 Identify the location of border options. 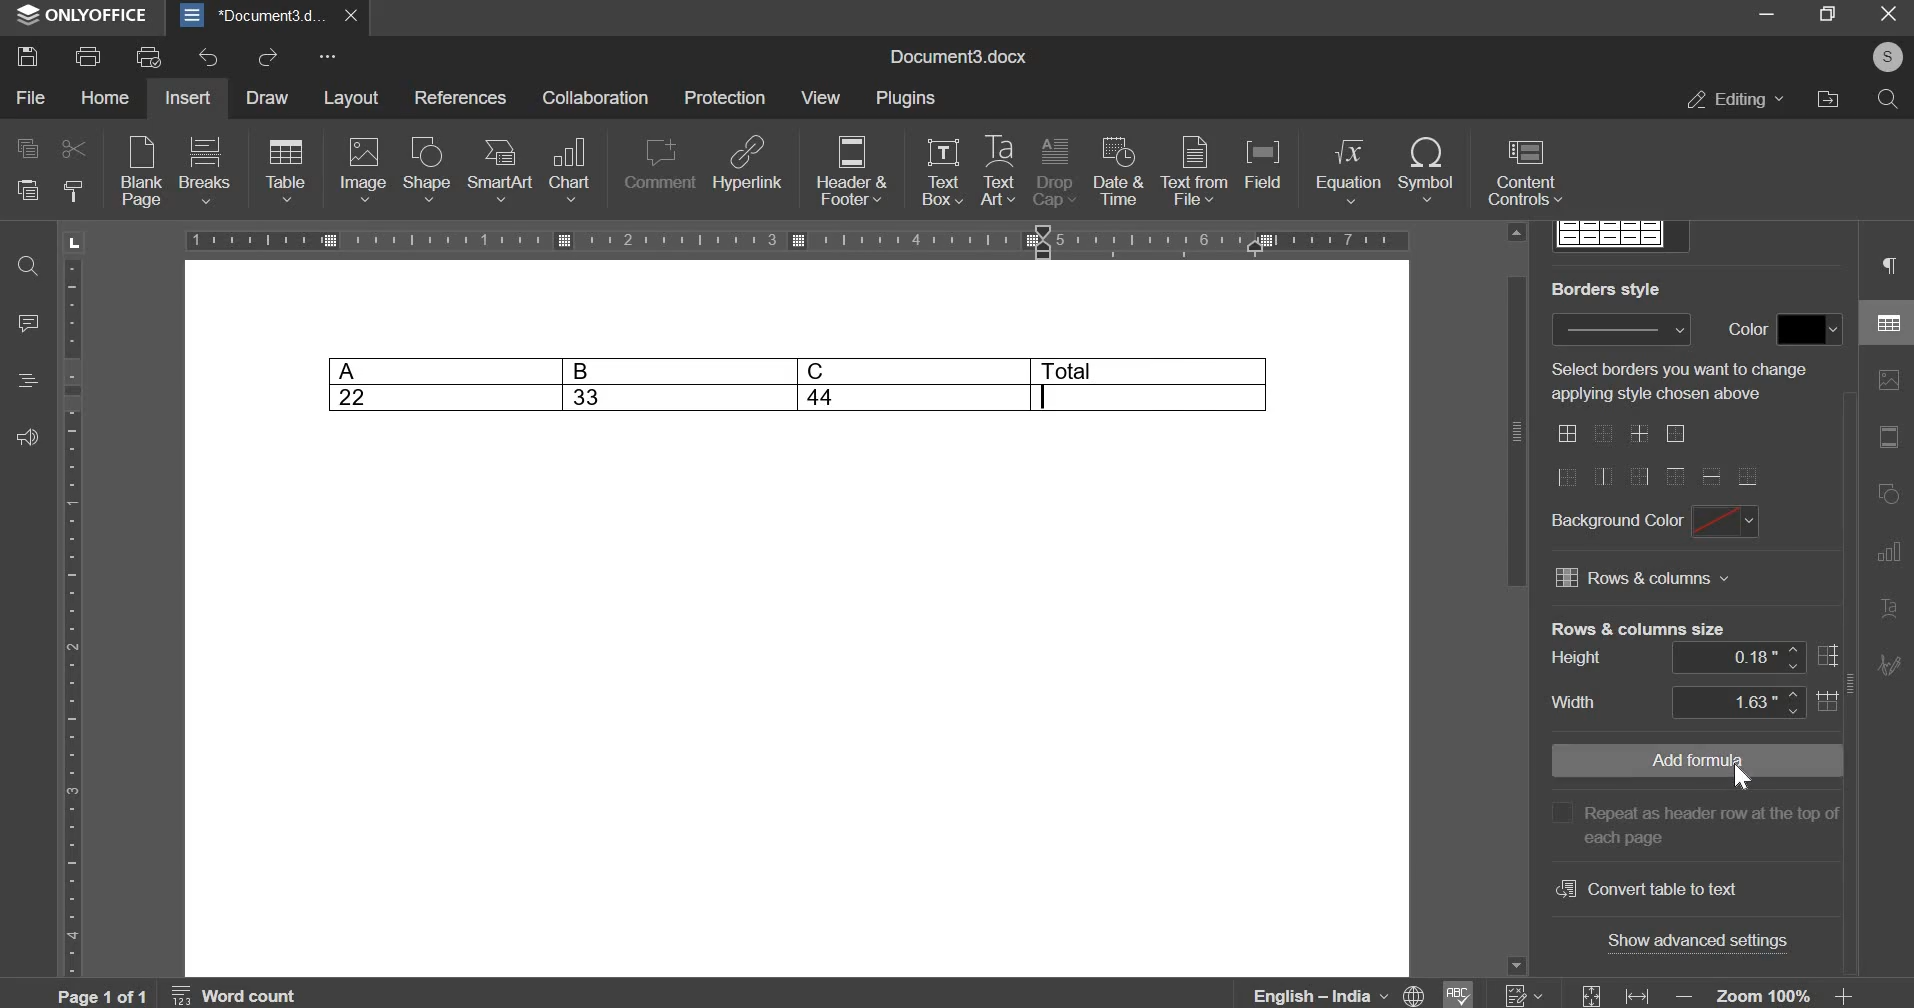
(1657, 456).